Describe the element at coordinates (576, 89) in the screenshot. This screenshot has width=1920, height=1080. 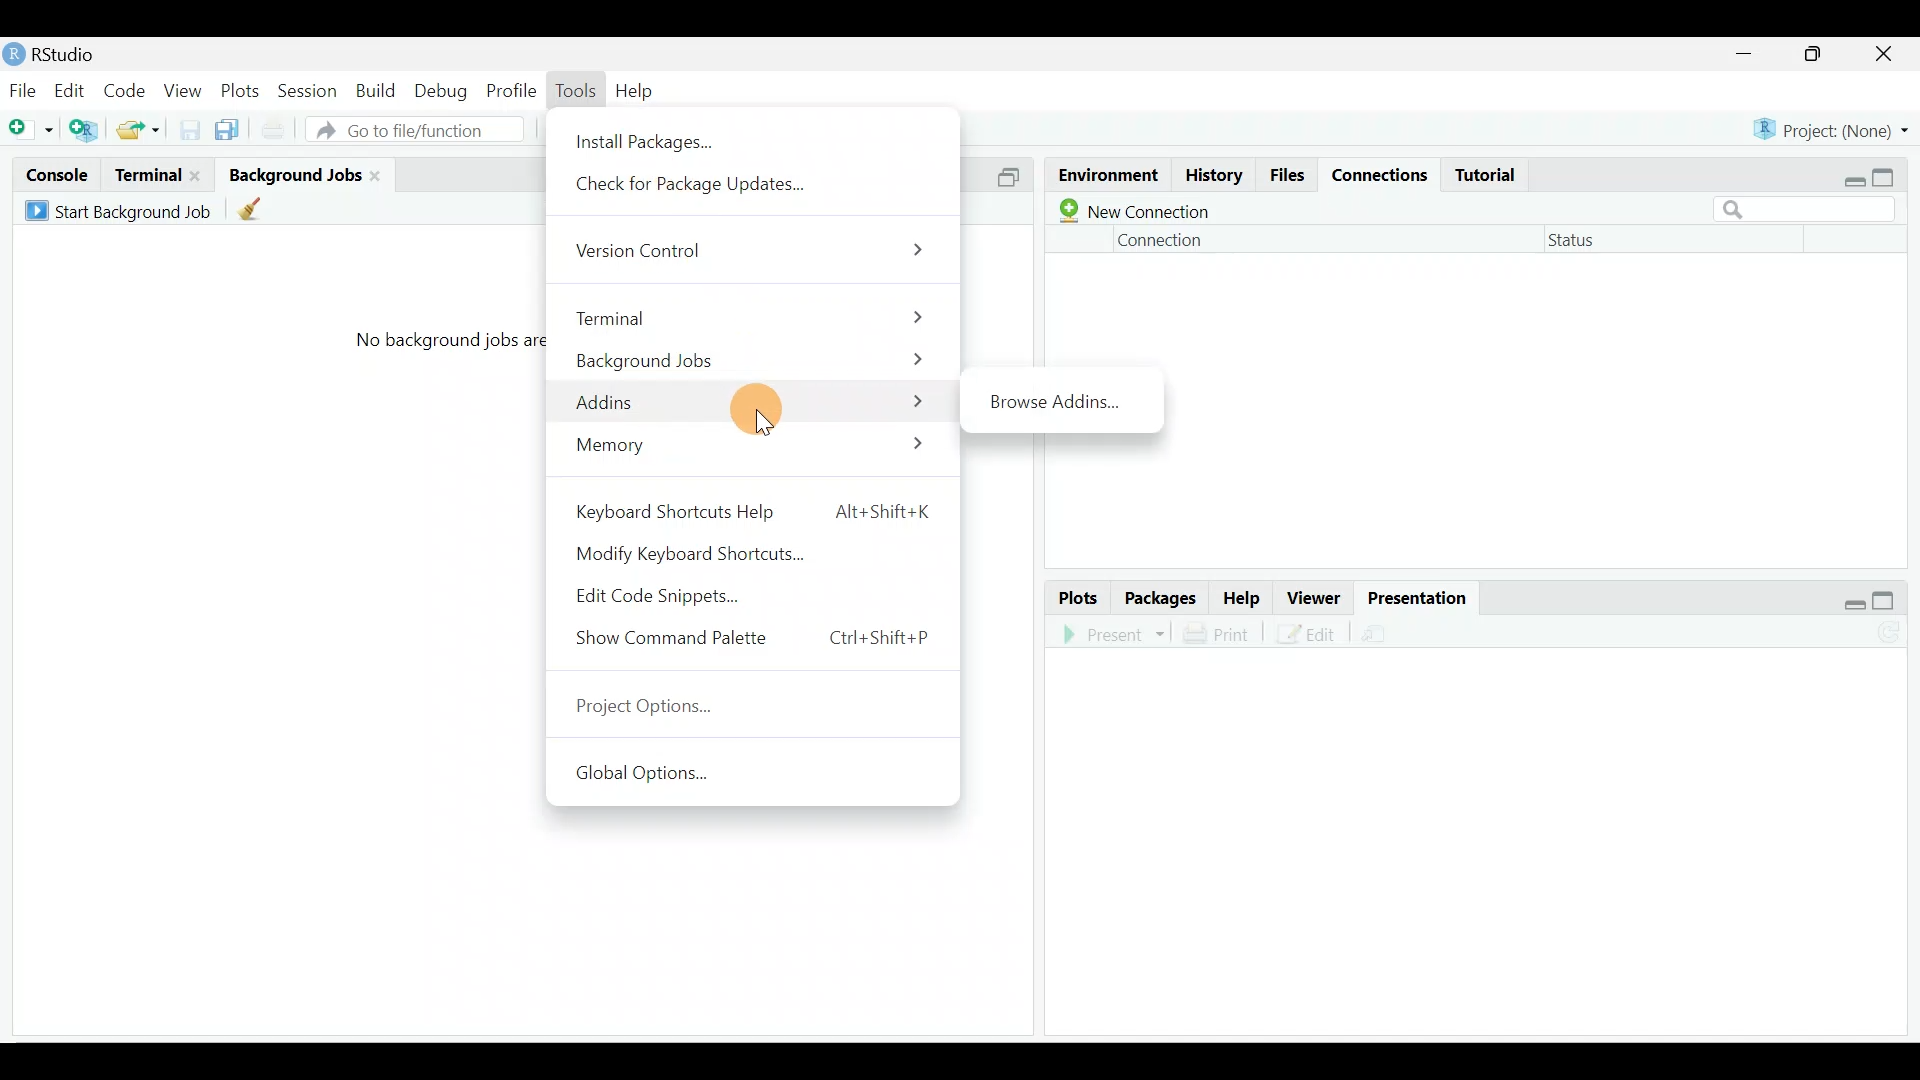
I see `Tools` at that location.